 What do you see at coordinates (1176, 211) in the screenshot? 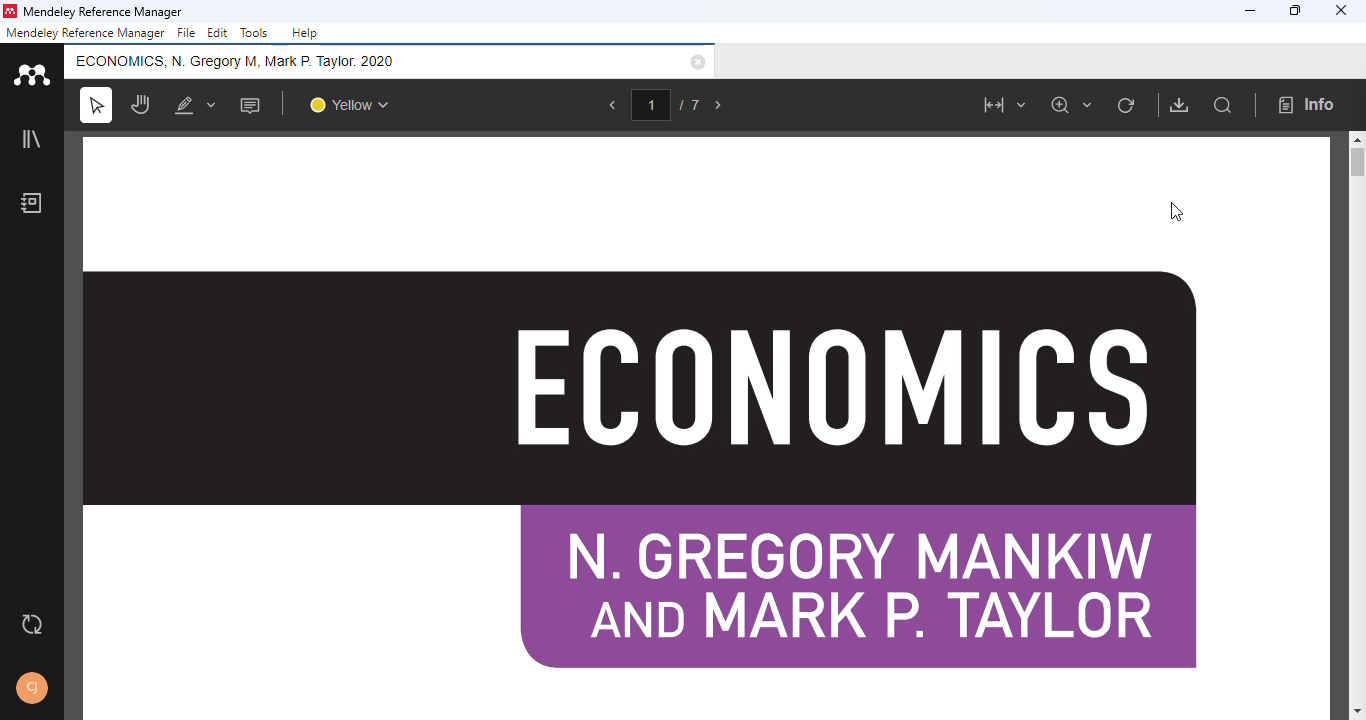
I see `cursor` at bounding box center [1176, 211].